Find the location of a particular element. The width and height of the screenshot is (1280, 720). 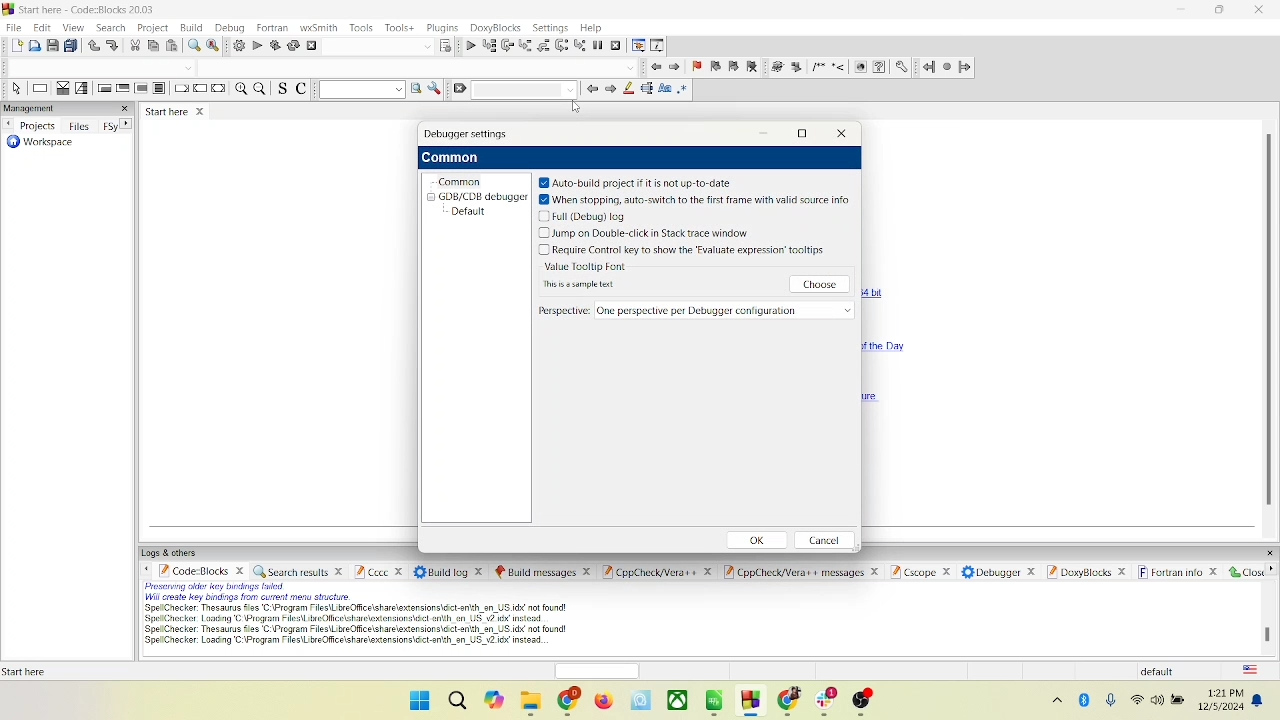

debugger is located at coordinates (1001, 572).